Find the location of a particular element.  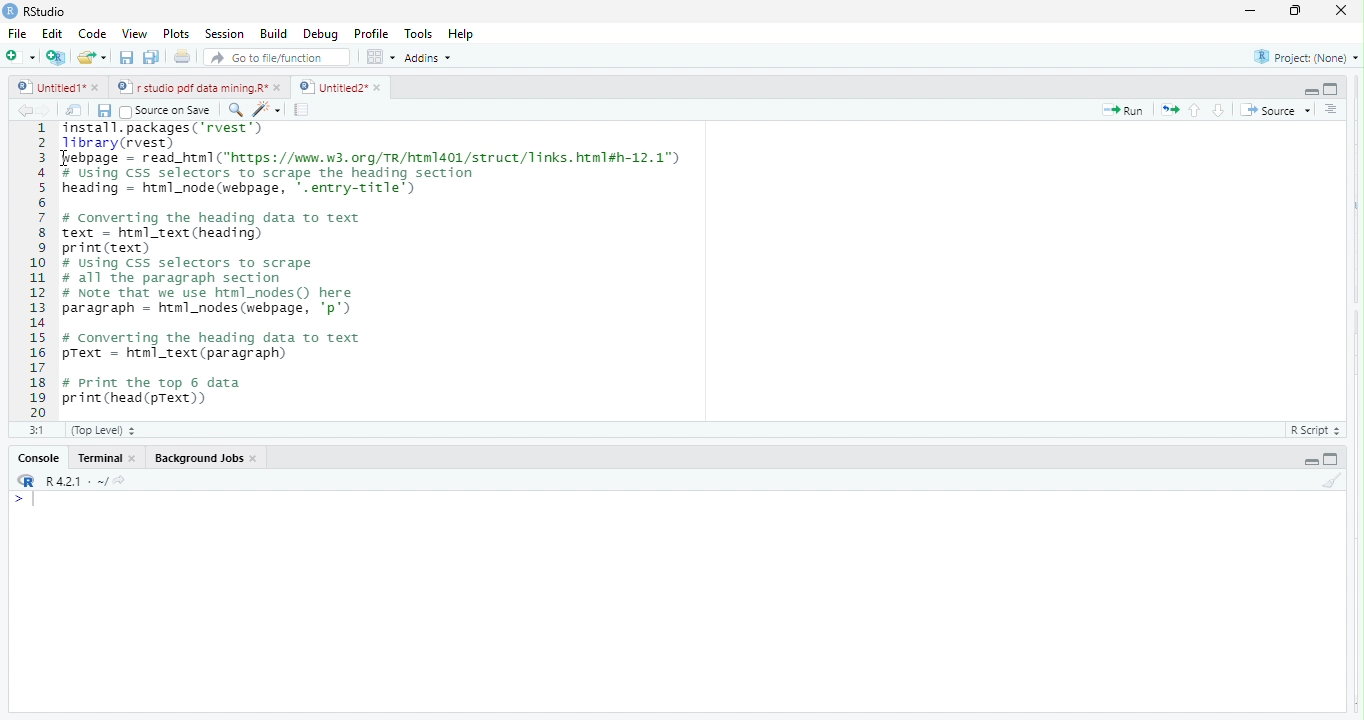

save current document is located at coordinates (104, 112).